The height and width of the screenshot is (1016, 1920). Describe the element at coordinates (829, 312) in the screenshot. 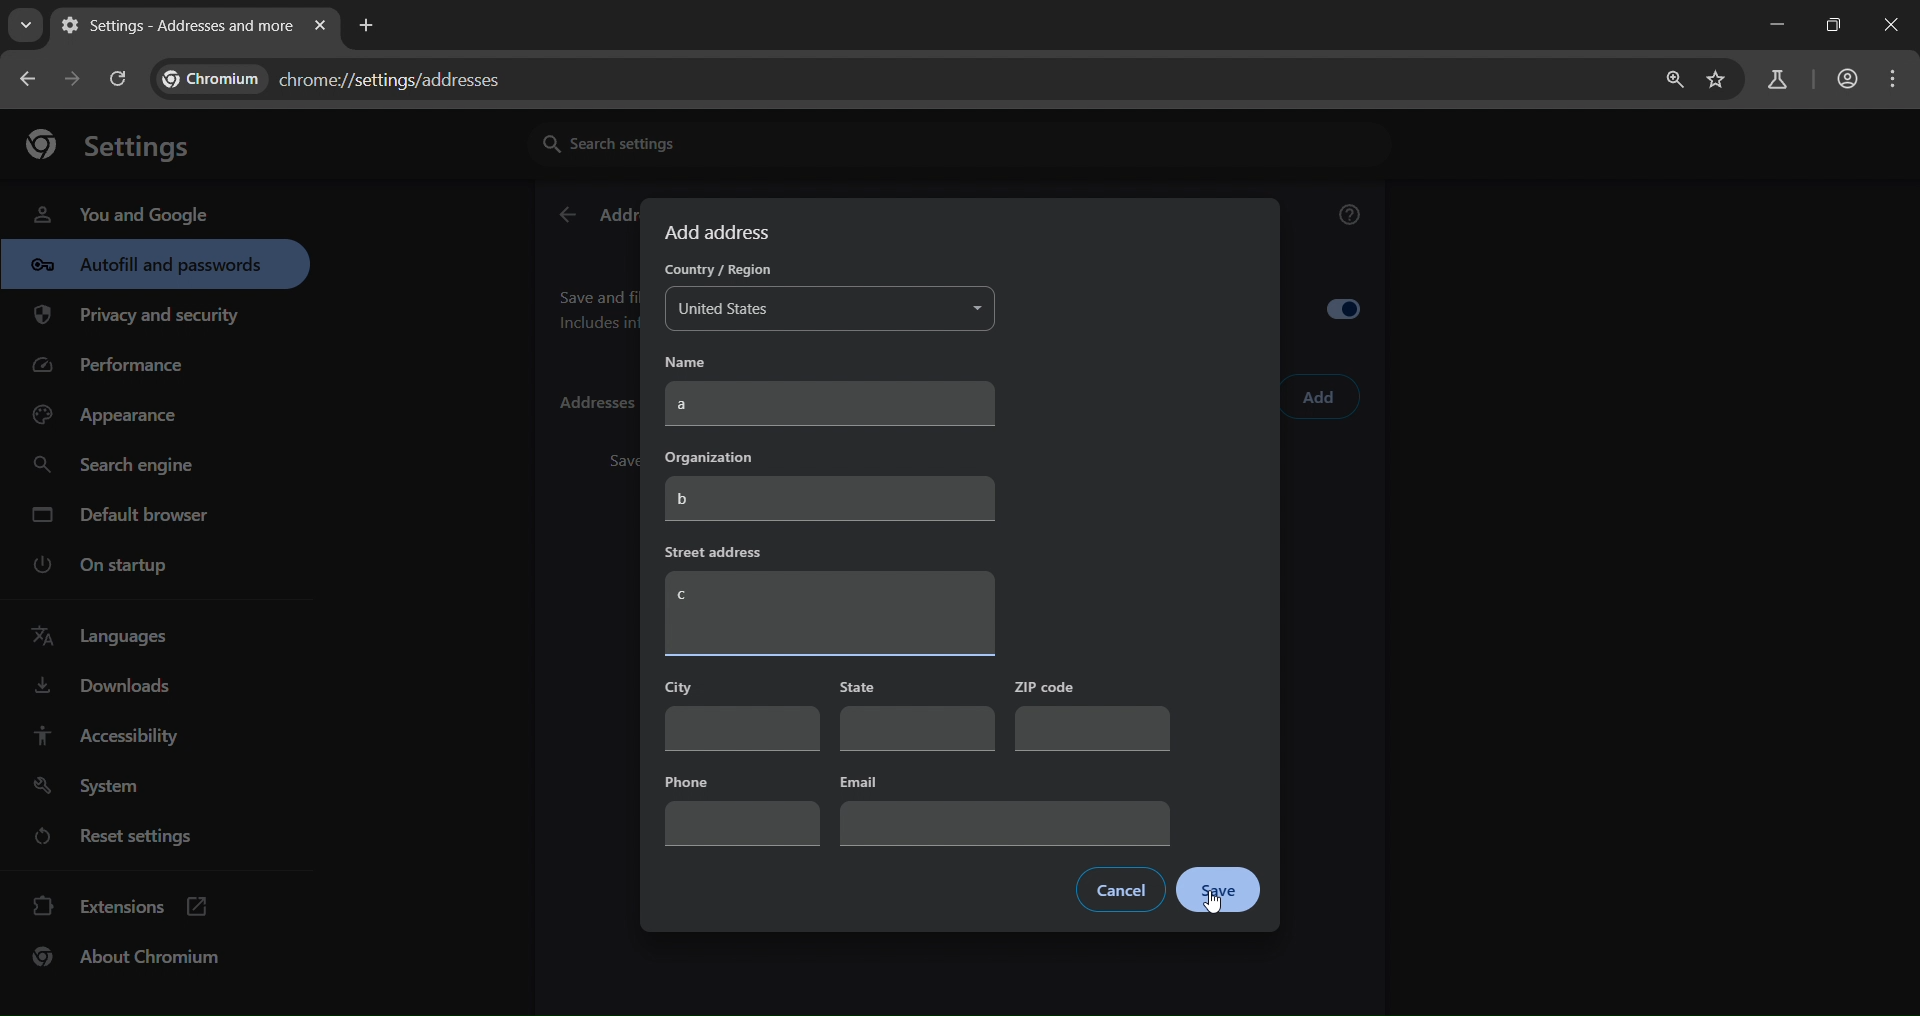

I see `united states` at that location.